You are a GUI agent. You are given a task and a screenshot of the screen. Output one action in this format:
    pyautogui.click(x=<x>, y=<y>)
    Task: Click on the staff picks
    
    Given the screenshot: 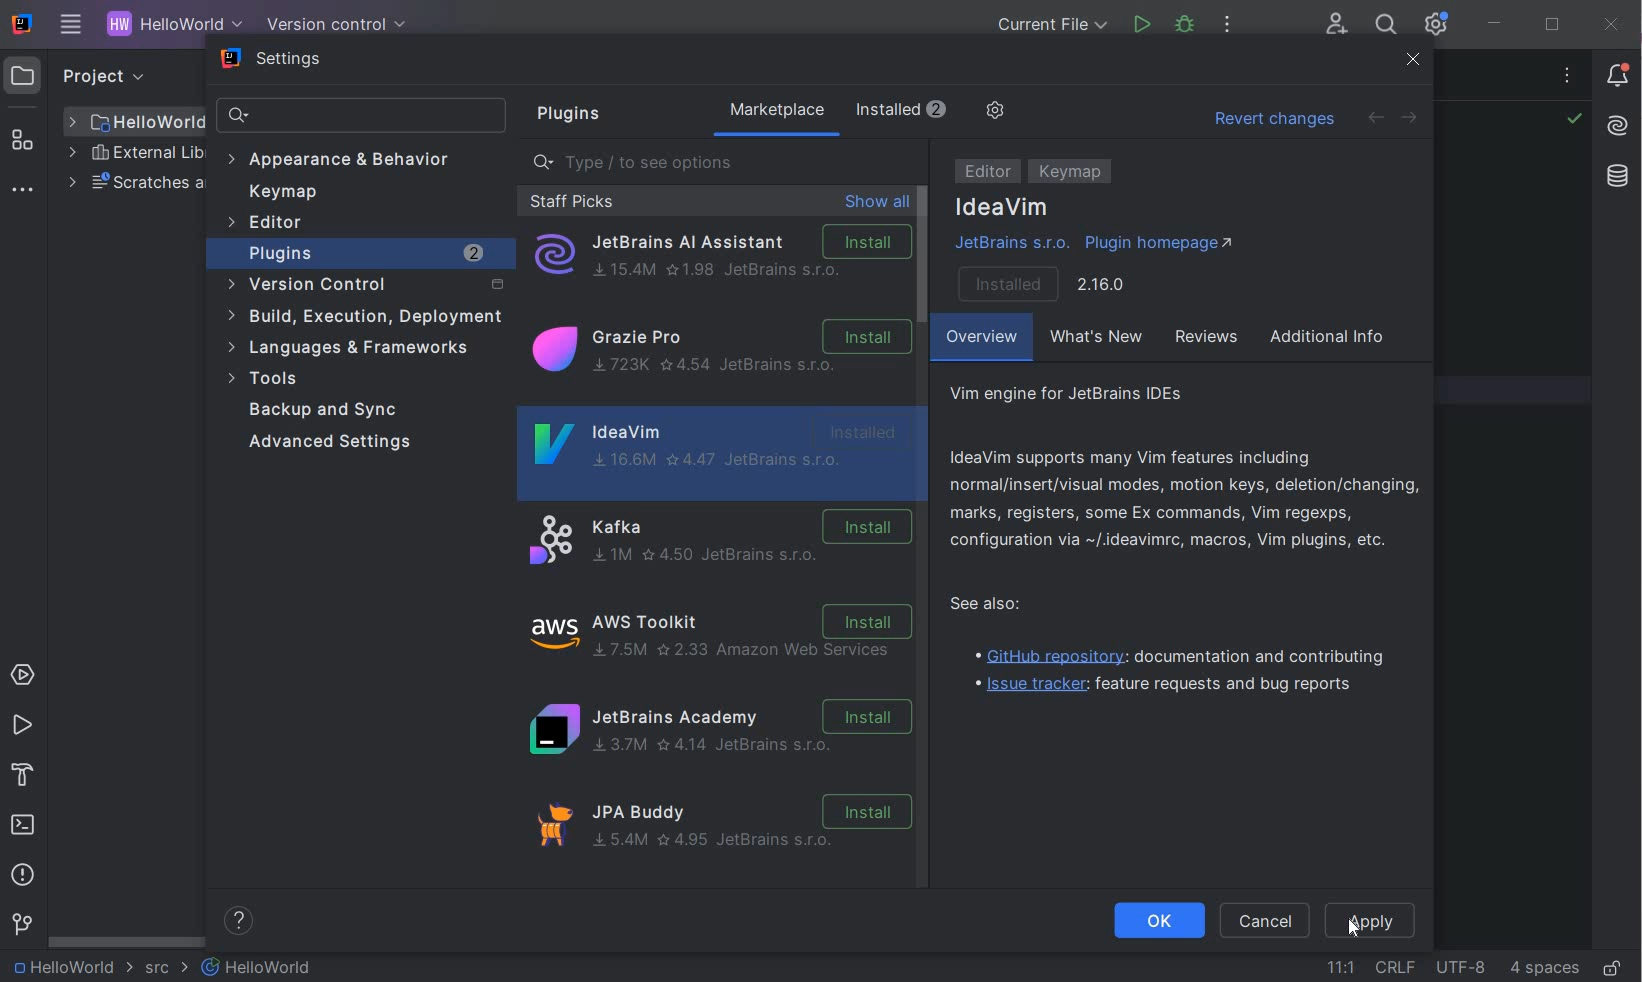 What is the action you would take?
    pyautogui.click(x=571, y=201)
    